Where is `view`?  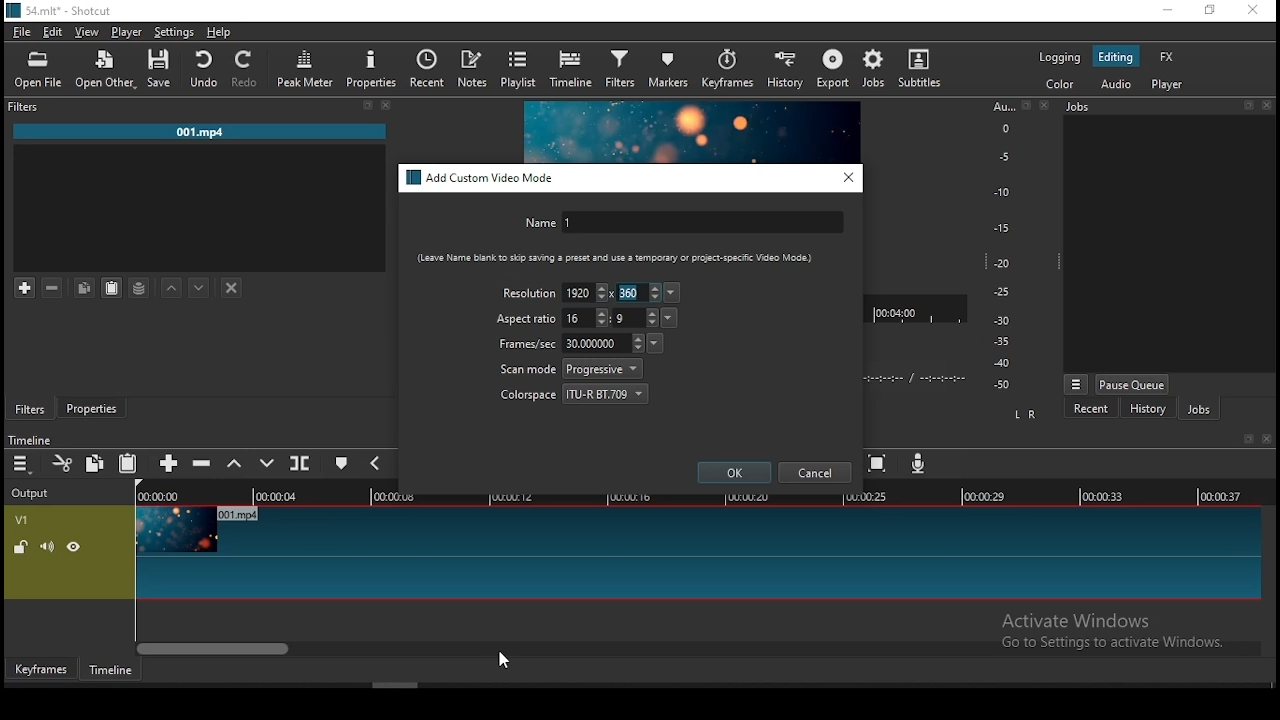 view is located at coordinates (89, 34).